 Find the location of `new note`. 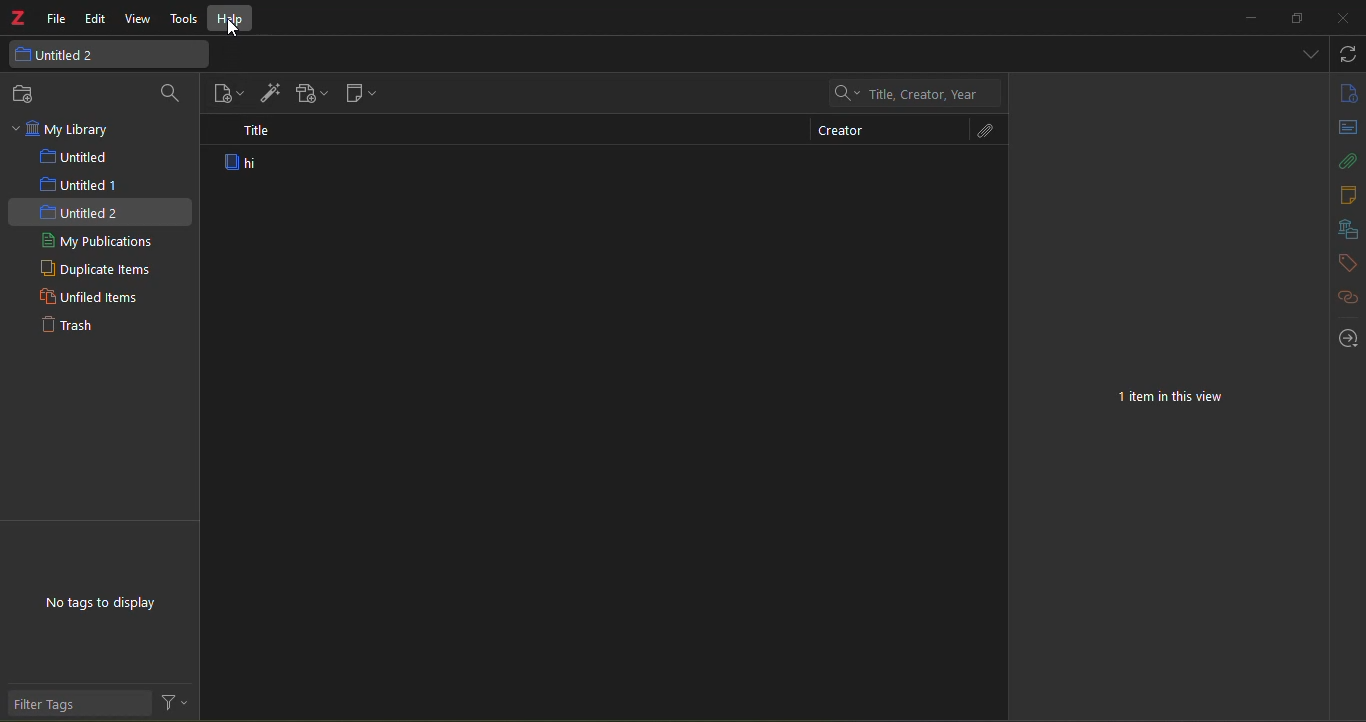

new note is located at coordinates (361, 93).